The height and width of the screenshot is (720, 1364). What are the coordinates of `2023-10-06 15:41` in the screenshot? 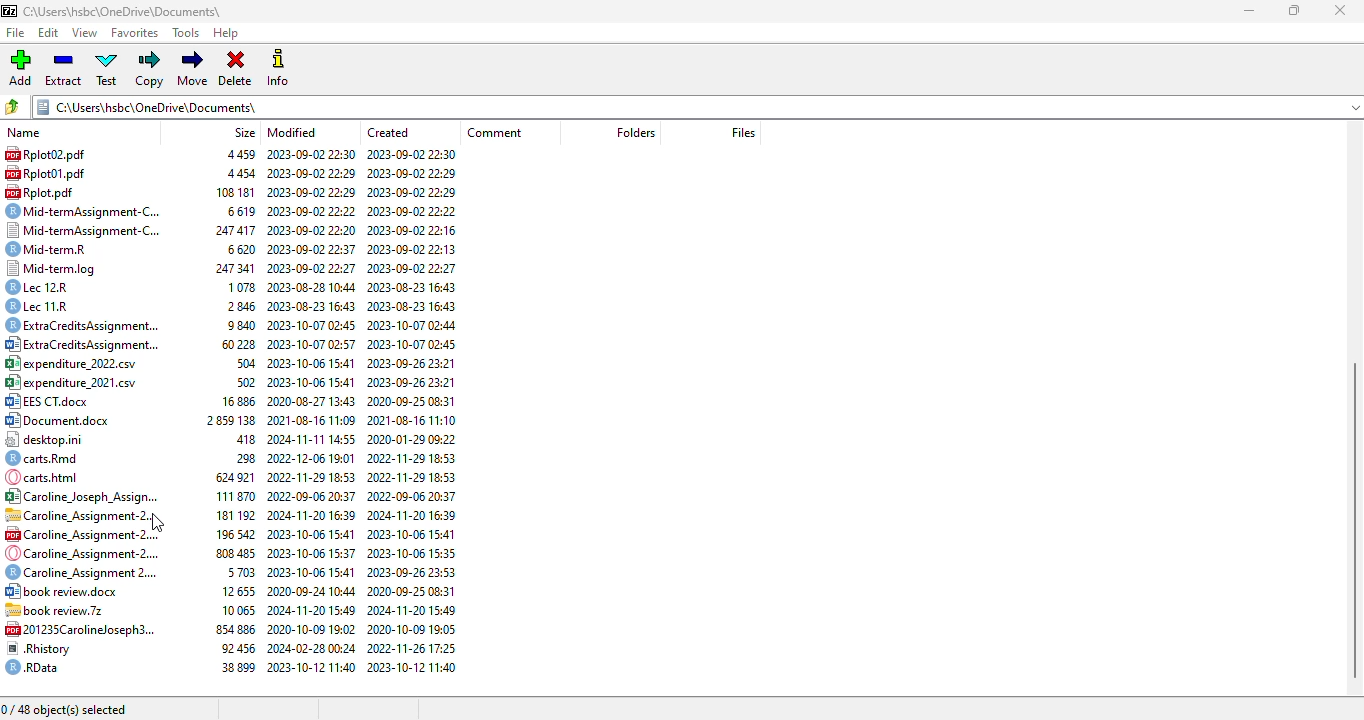 It's located at (313, 363).